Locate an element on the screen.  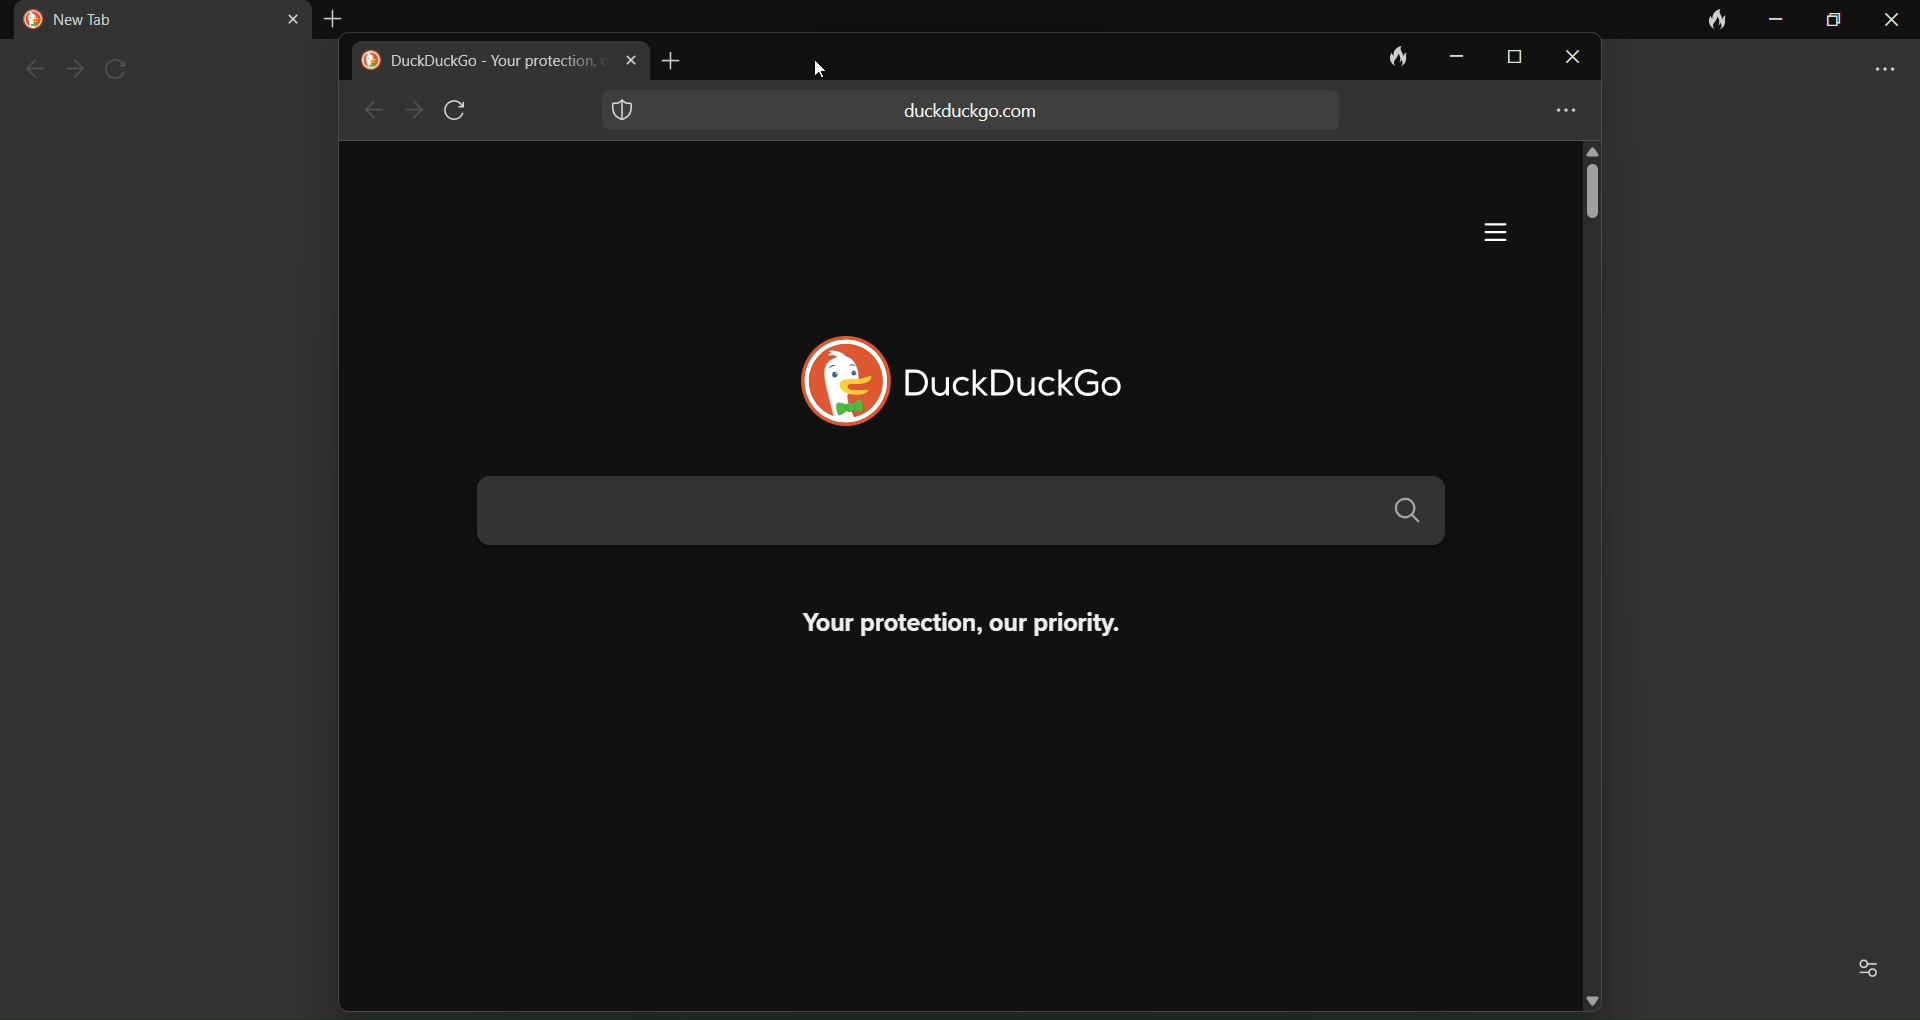
next is located at coordinates (412, 111).